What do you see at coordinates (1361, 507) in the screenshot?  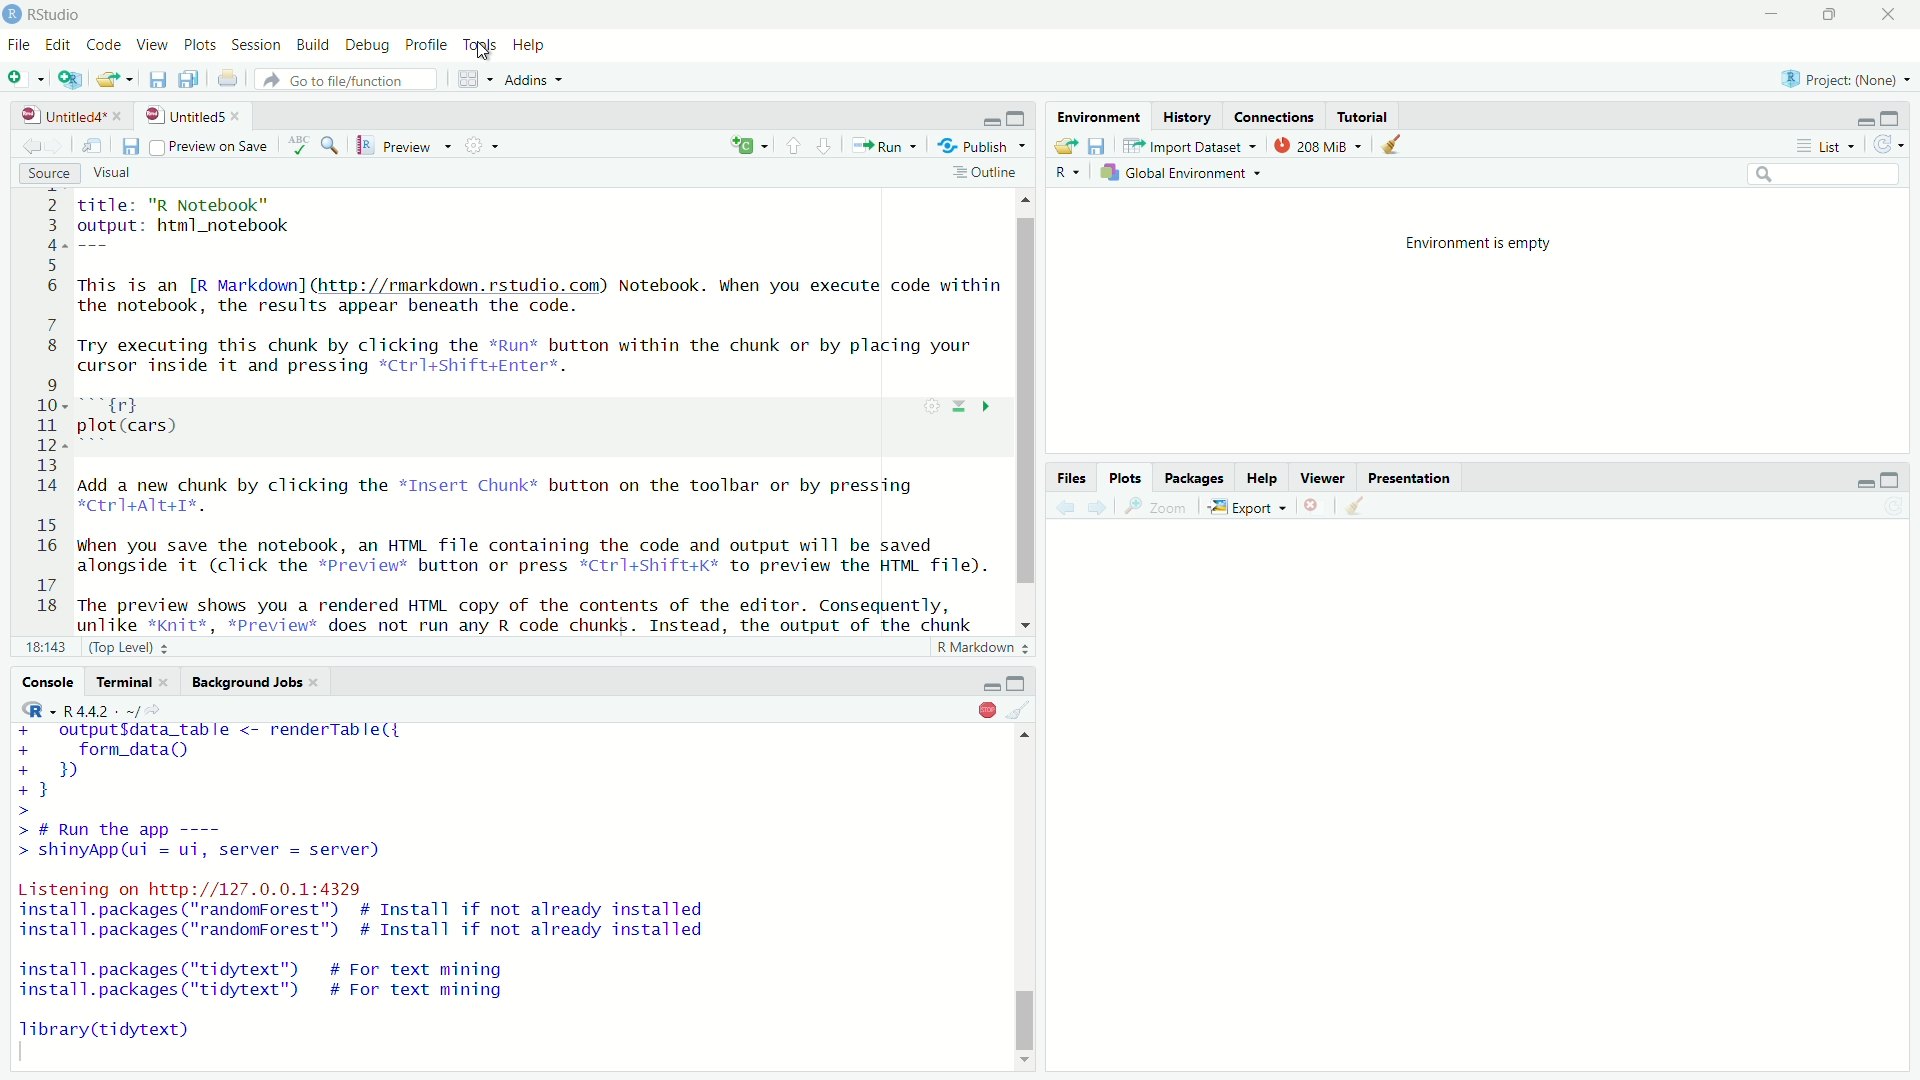 I see `clear object` at bounding box center [1361, 507].